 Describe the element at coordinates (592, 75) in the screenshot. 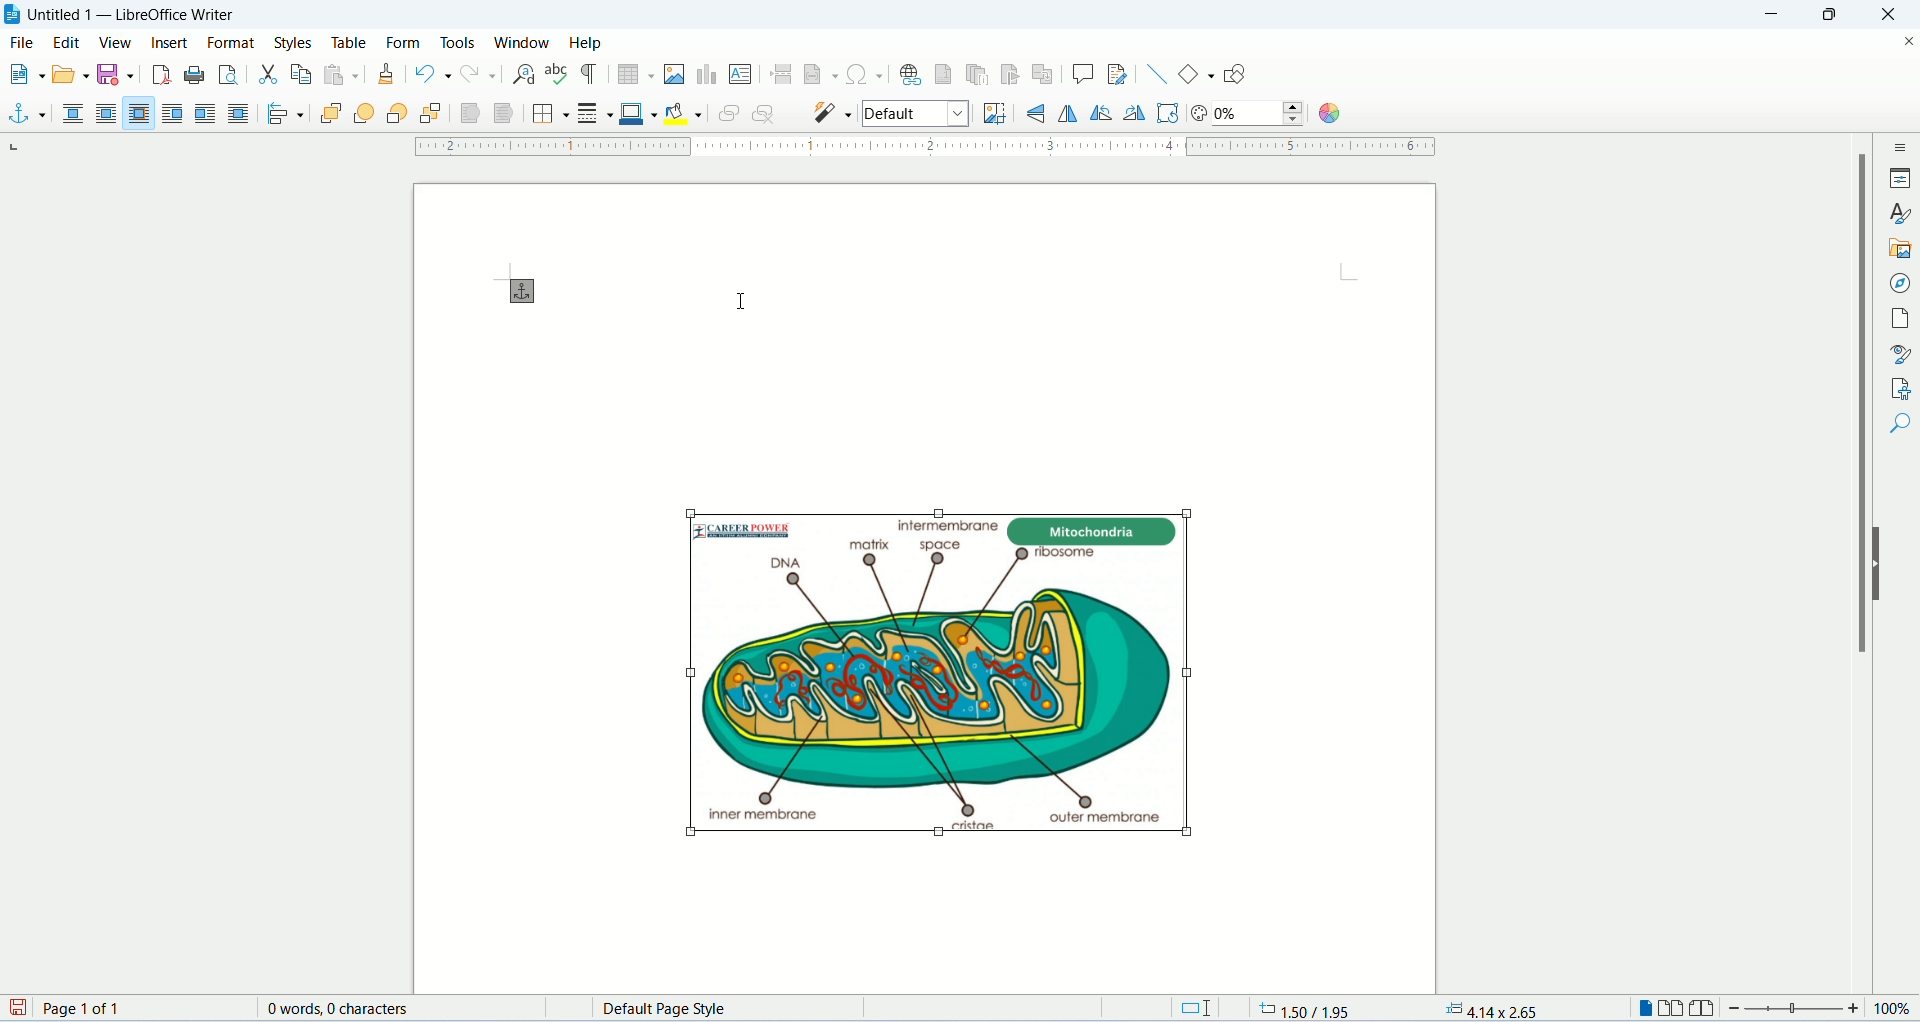

I see `formatting marks` at that location.